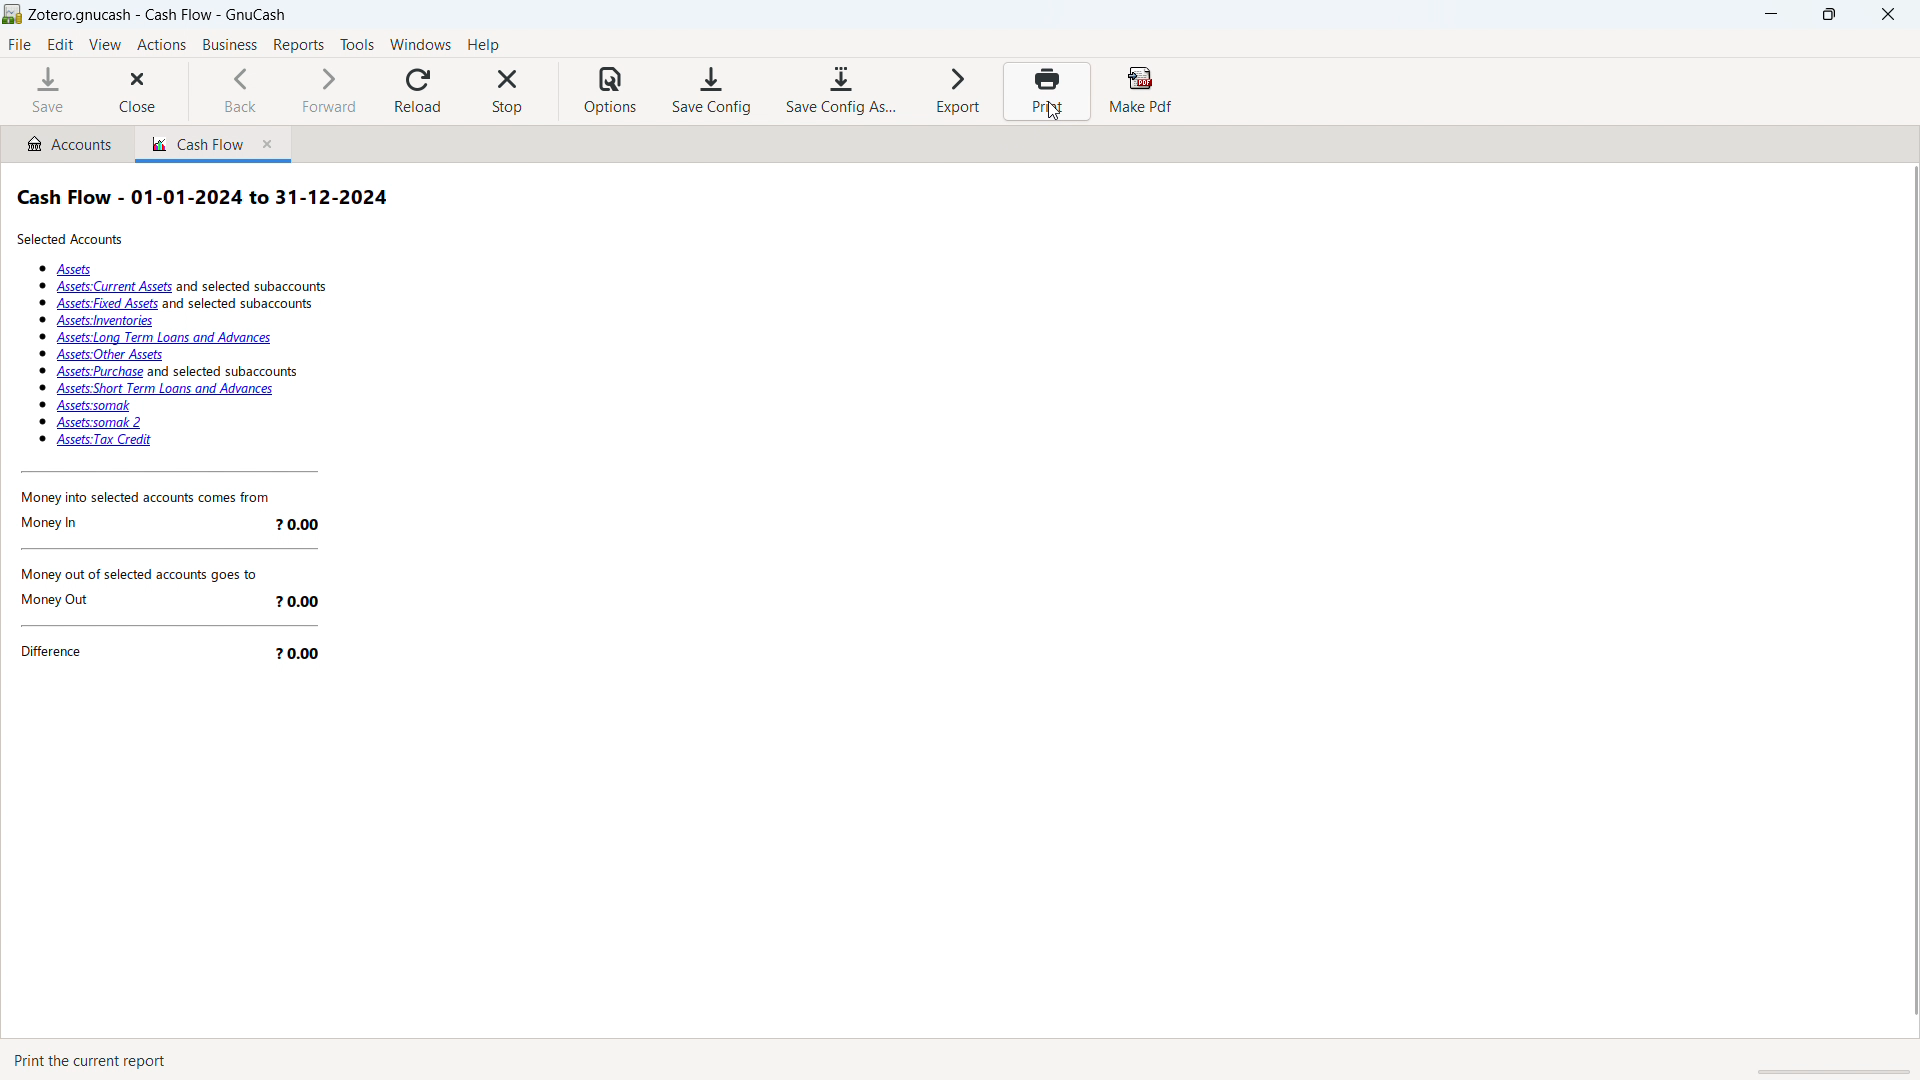 Image resolution: width=1920 pixels, height=1080 pixels. What do you see at coordinates (157, 16) in the screenshot?
I see `title` at bounding box center [157, 16].